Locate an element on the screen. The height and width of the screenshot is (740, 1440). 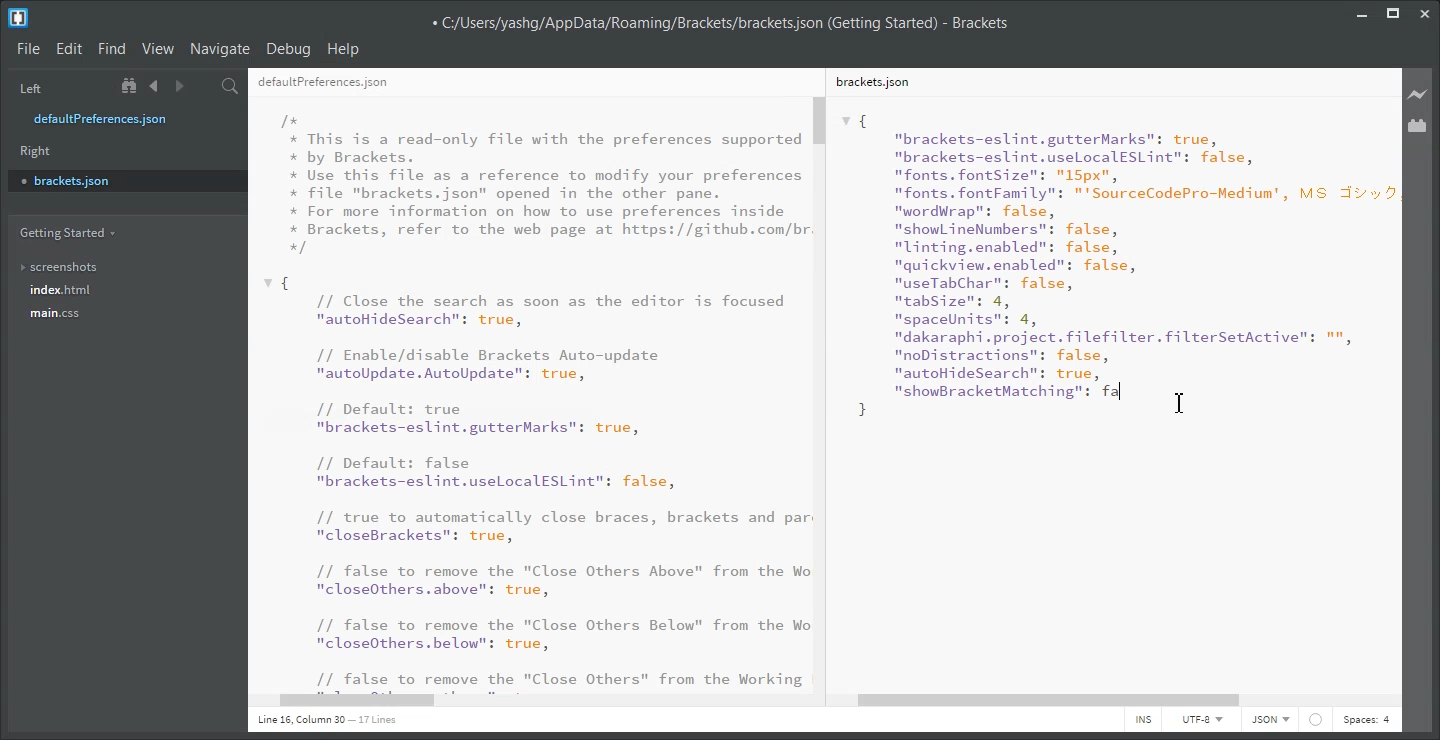
C:/Users/yashg/AppData/Roaming/Brackets/brackets json (Getting Started) - Brackets is located at coordinates (719, 21).